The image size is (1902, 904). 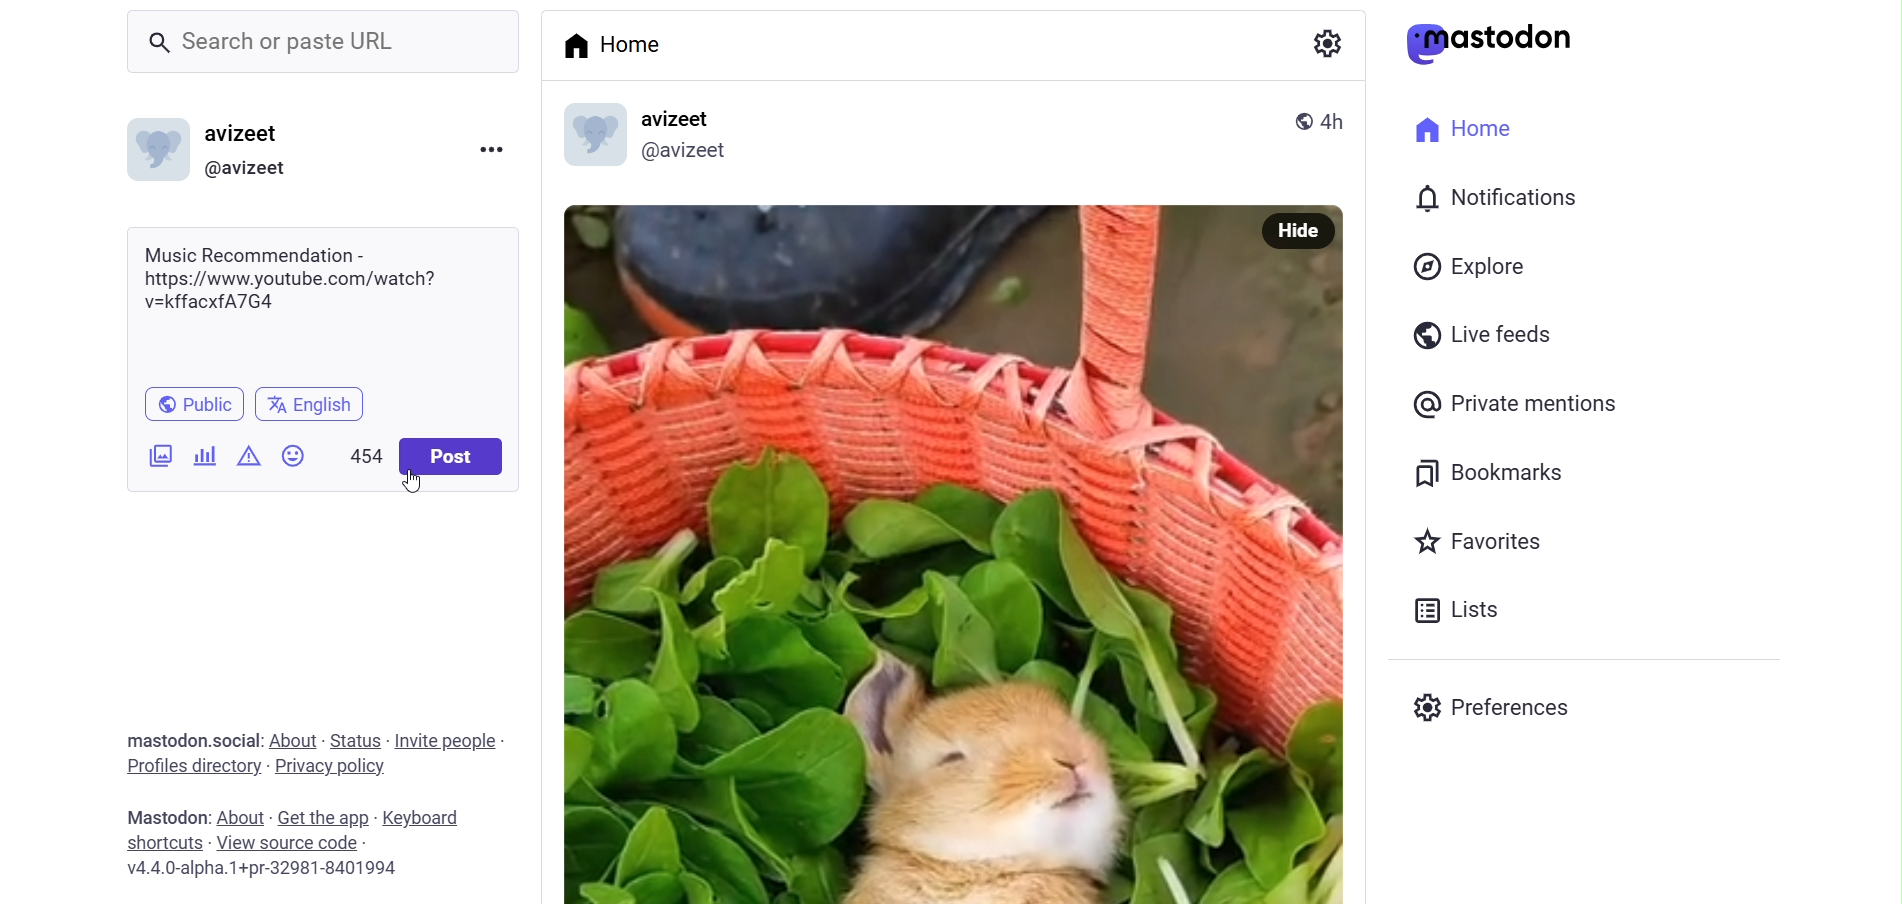 I want to click on Add Image, so click(x=160, y=454).